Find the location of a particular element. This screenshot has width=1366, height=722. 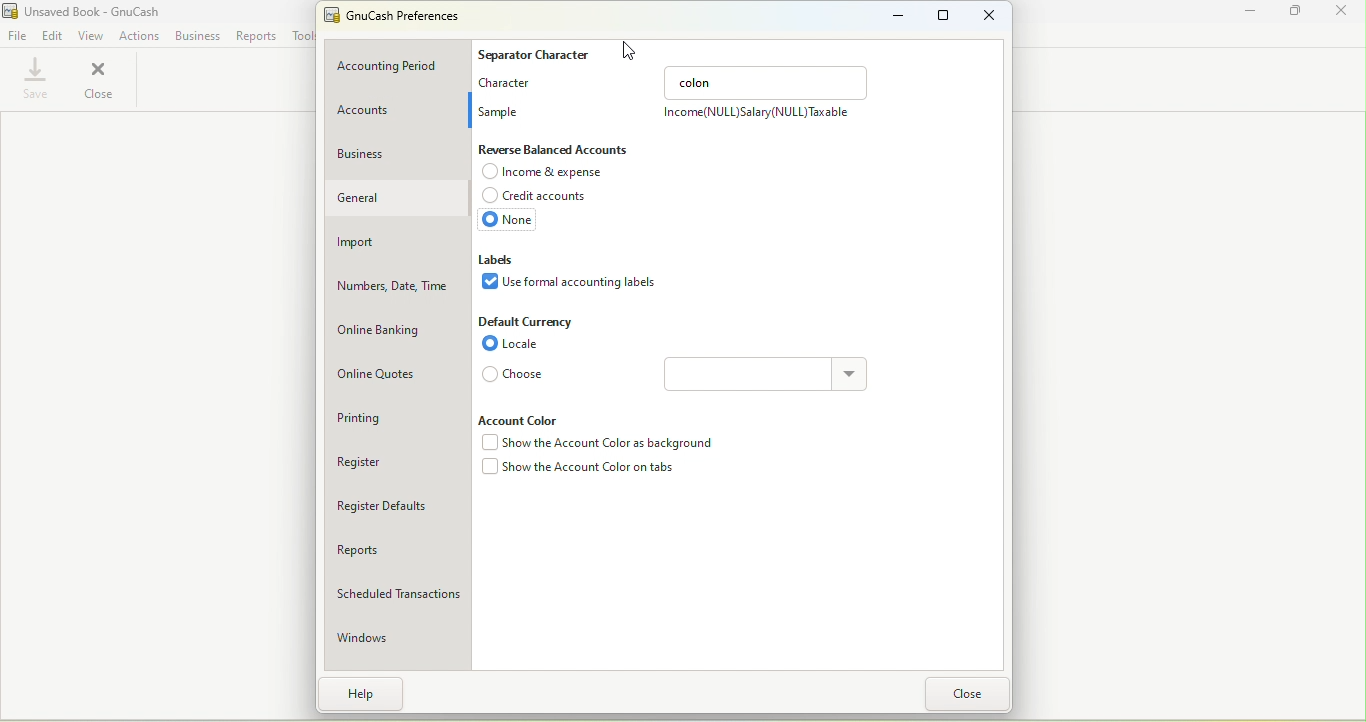

Online quotes is located at coordinates (399, 374).